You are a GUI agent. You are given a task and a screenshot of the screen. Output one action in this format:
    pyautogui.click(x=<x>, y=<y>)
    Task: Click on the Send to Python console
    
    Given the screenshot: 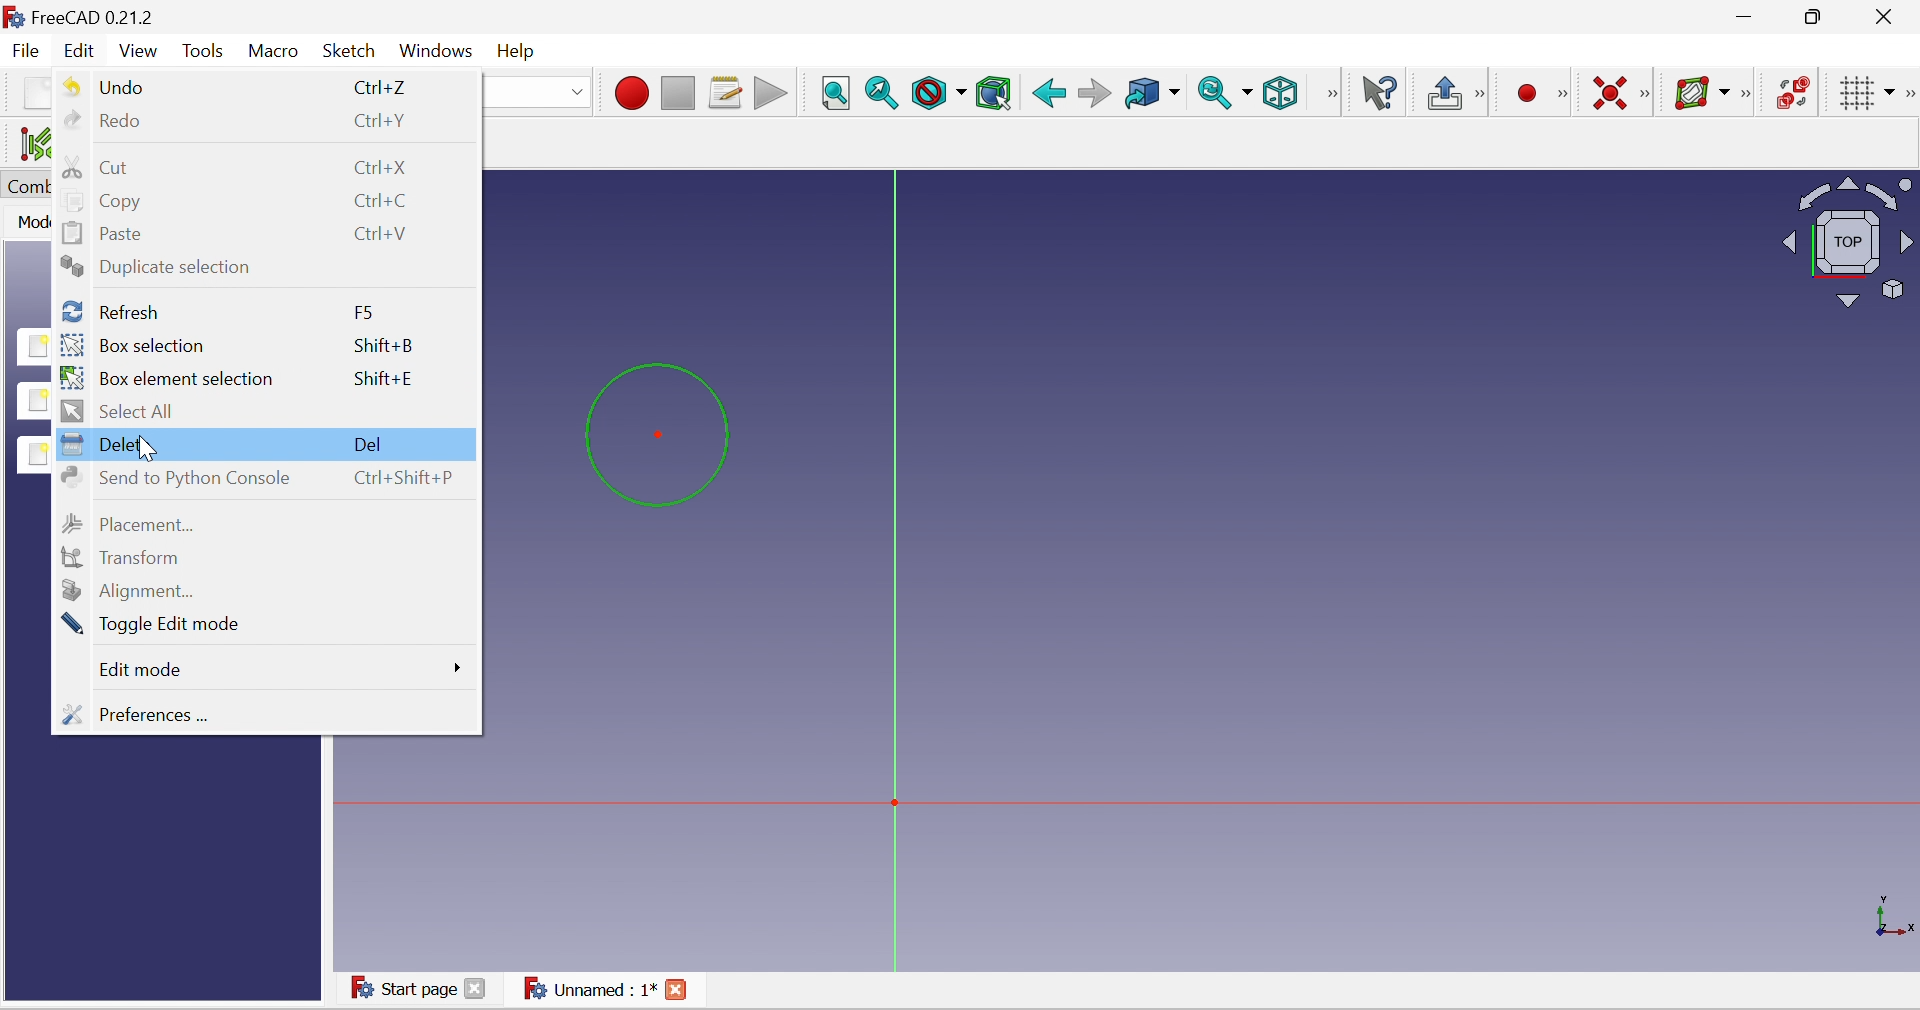 What is the action you would take?
    pyautogui.click(x=174, y=478)
    